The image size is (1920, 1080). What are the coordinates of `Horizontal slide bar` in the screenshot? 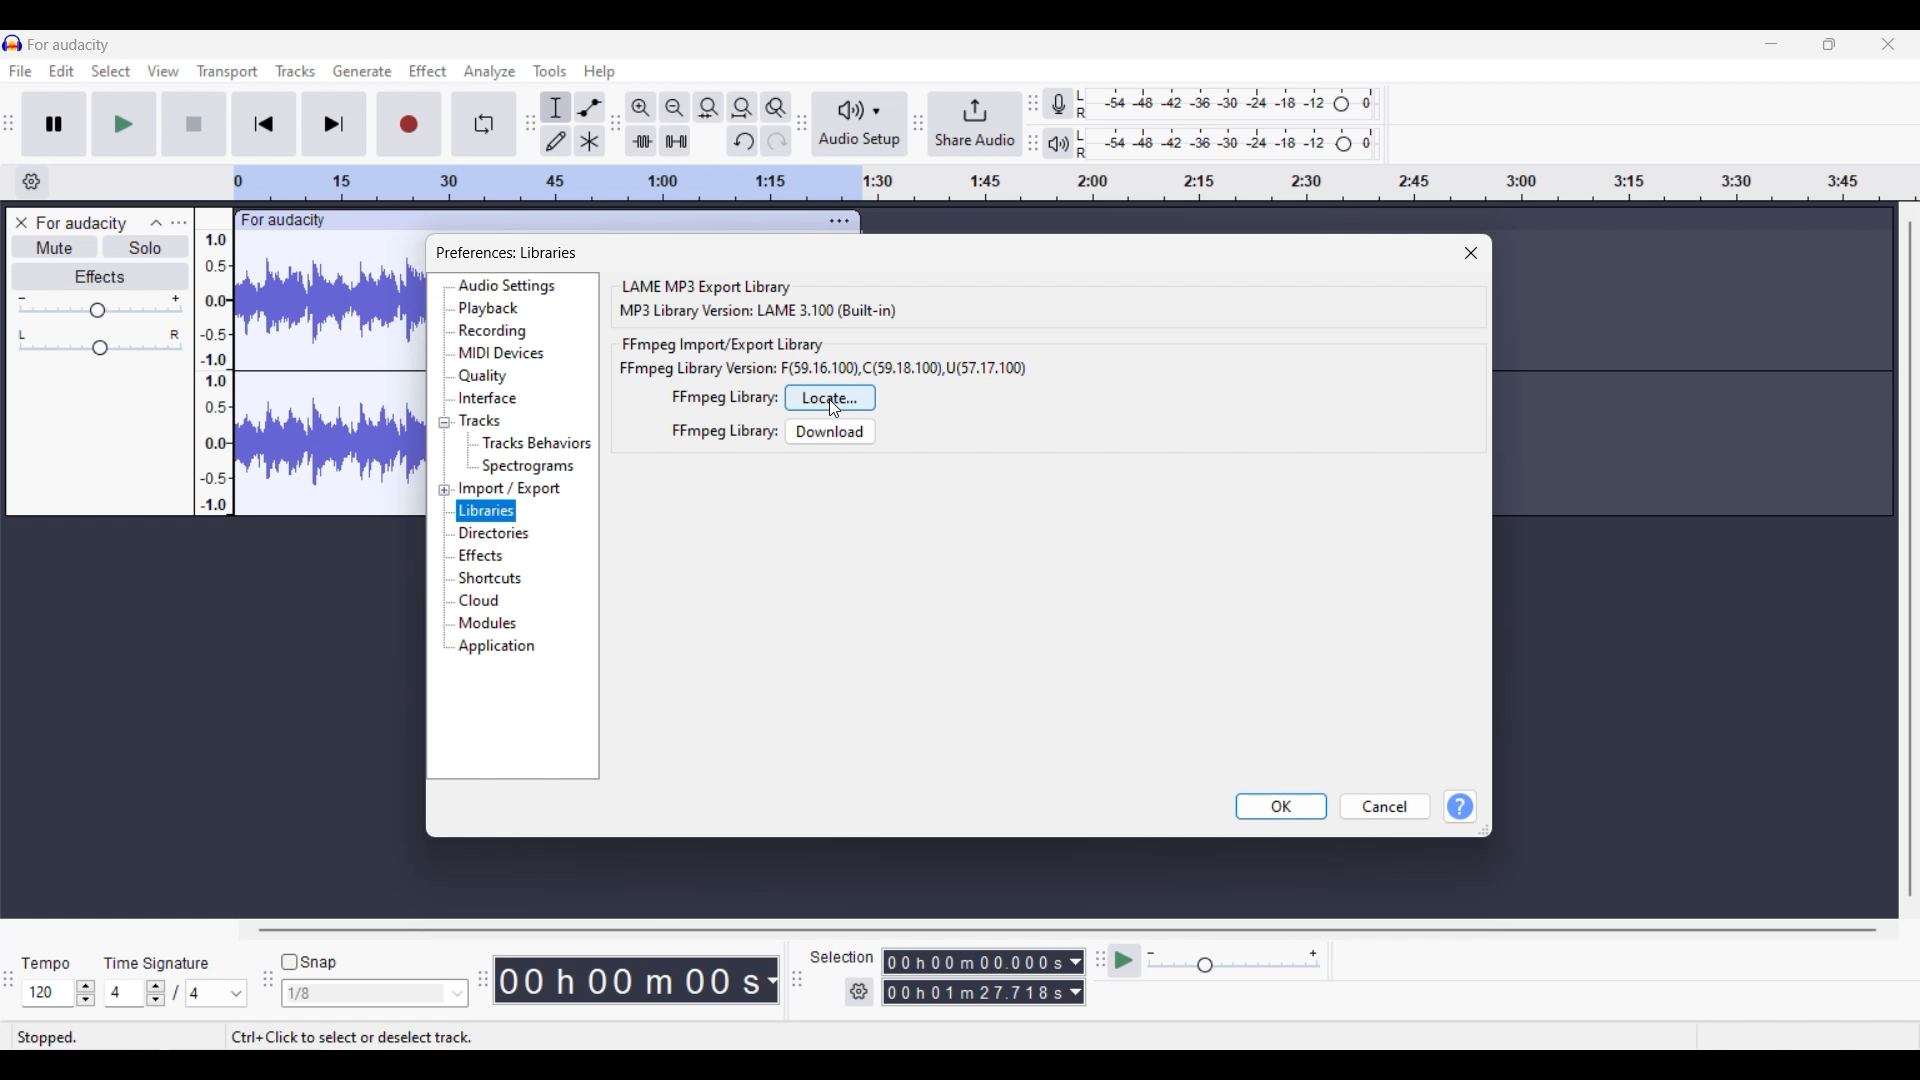 It's located at (1067, 929).